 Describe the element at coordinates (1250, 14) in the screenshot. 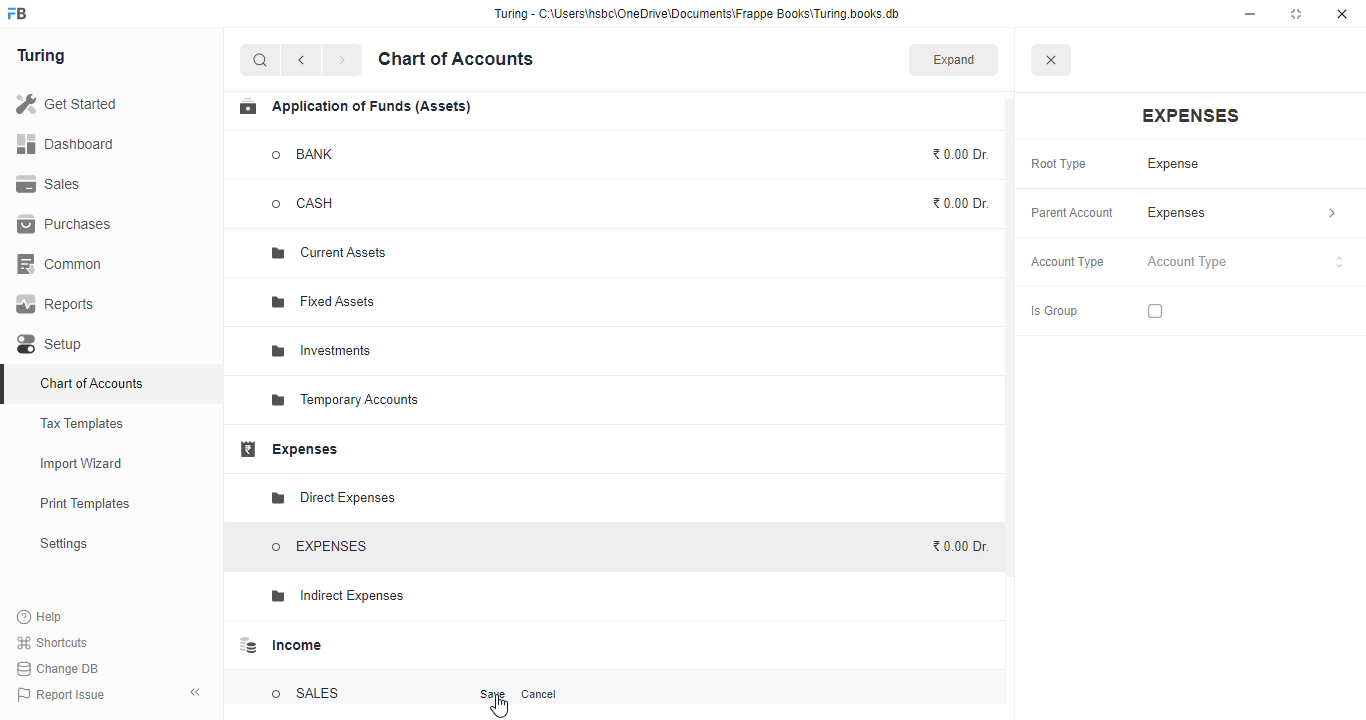

I see `minimize` at that location.